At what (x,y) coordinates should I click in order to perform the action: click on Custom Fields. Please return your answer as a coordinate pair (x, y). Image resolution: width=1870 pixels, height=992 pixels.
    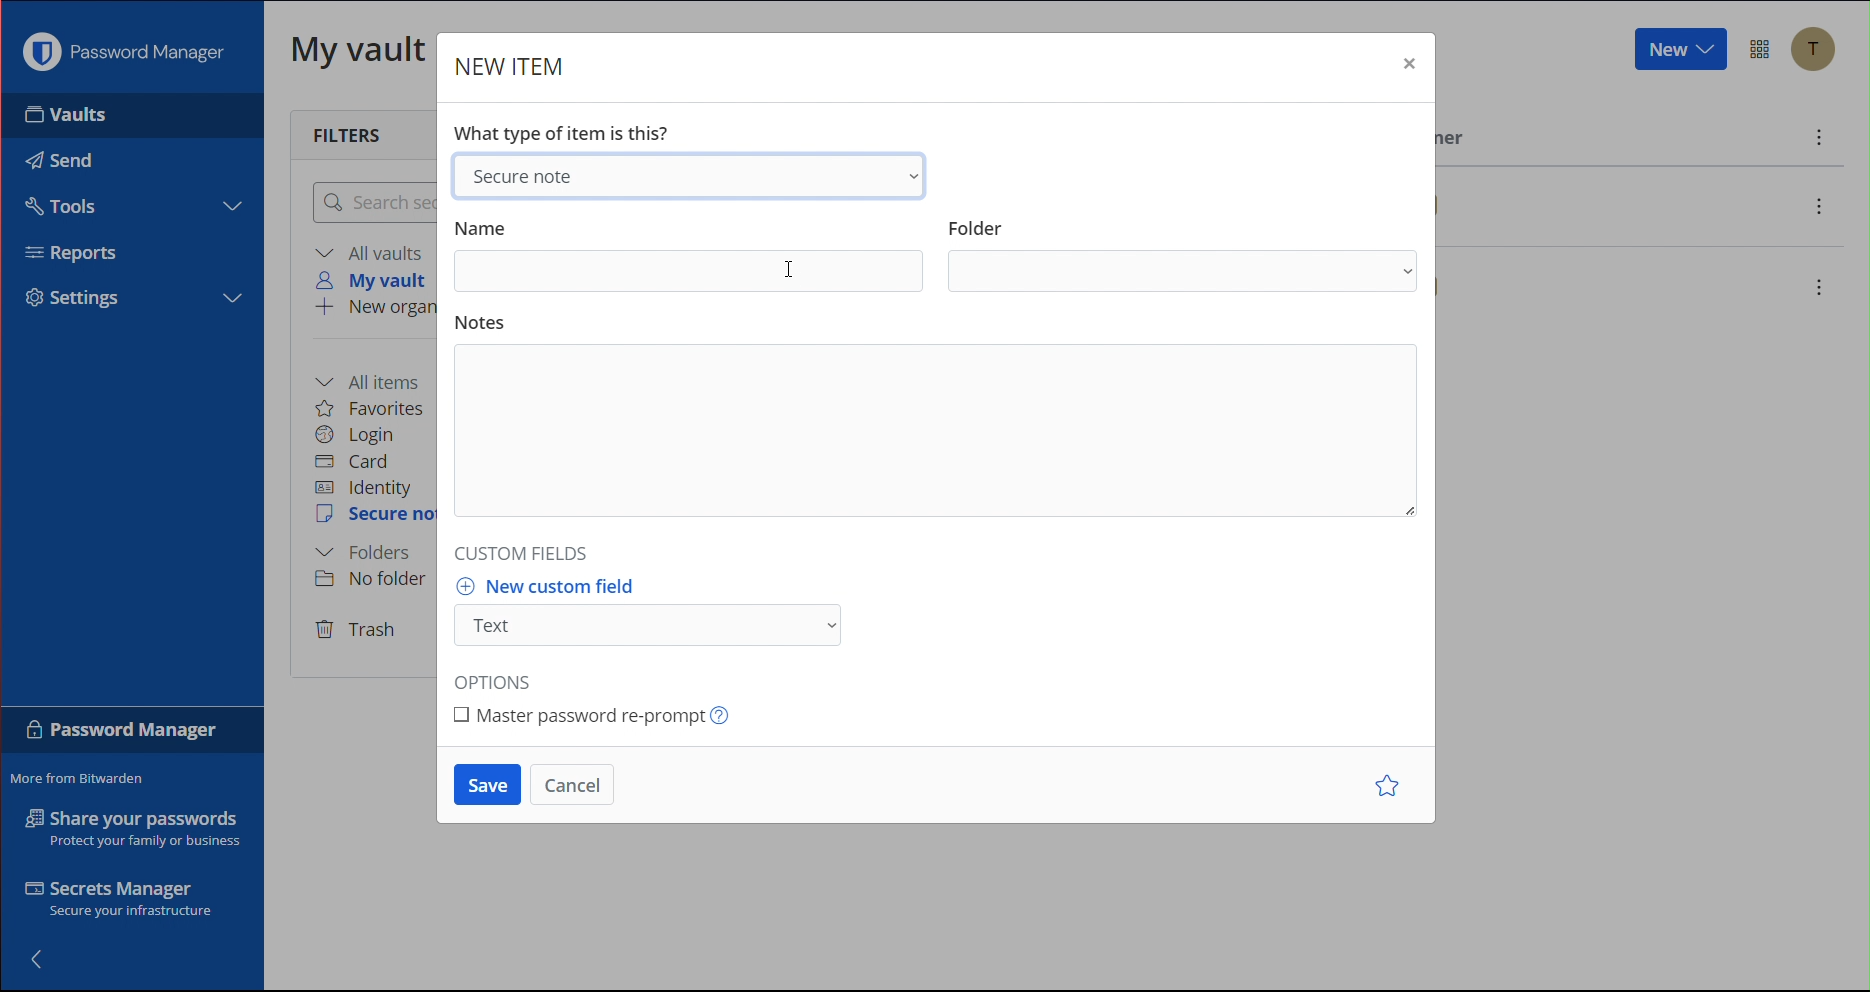
    Looking at the image, I should click on (524, 551).